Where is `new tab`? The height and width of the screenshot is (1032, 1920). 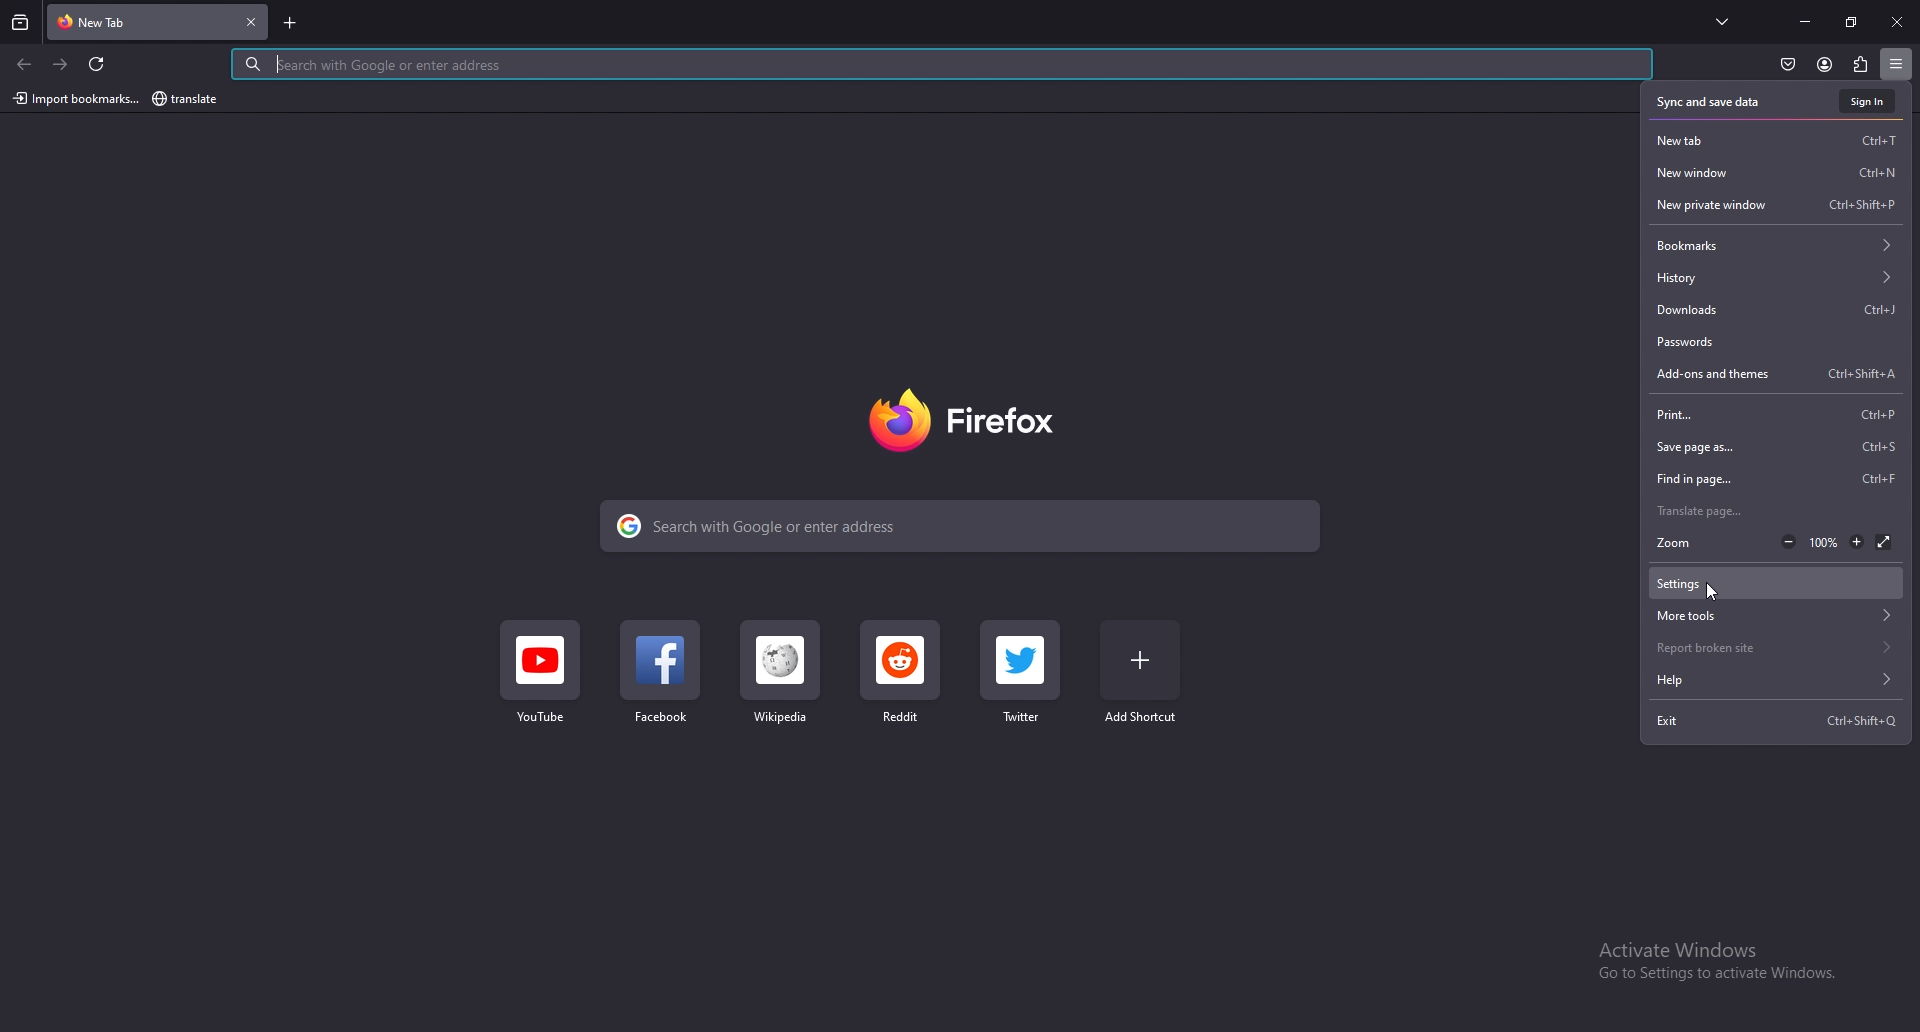
new tab is located at coordinates (1779, 139).